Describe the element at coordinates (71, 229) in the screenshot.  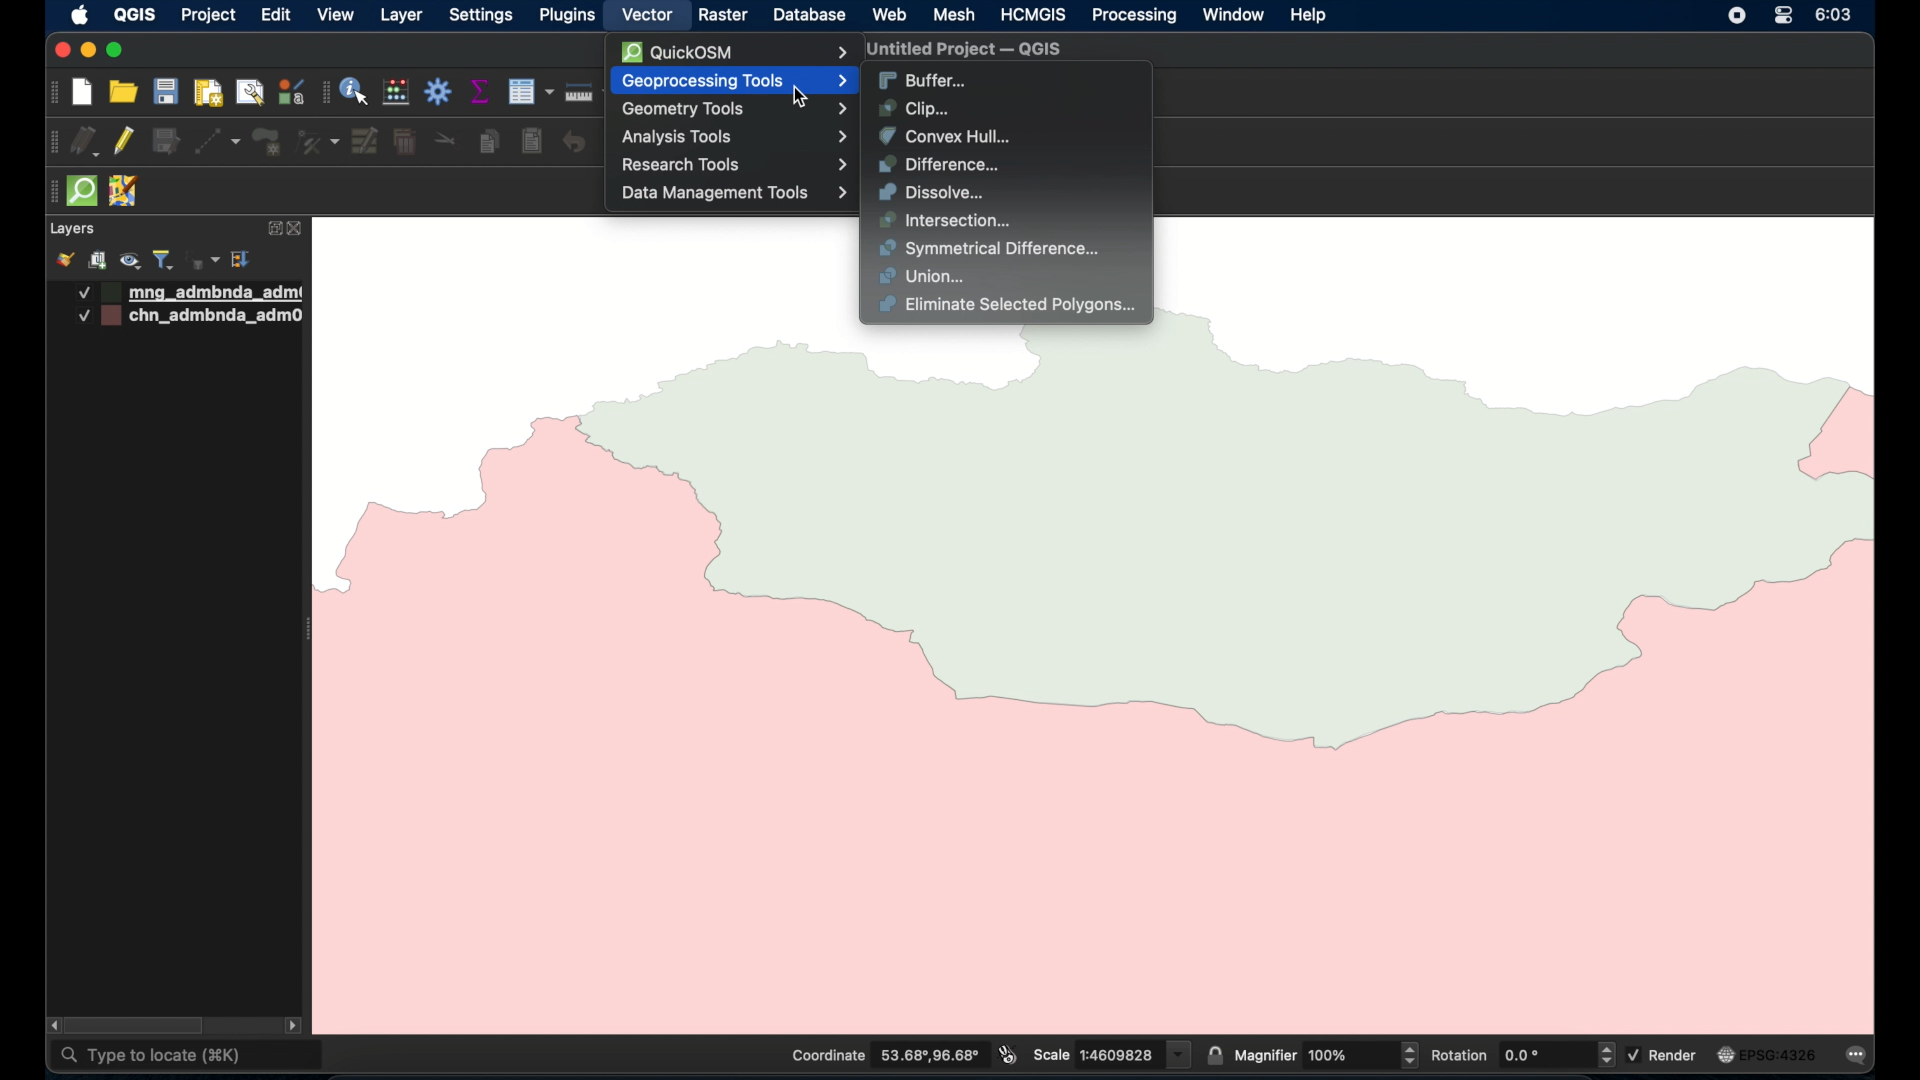
I see `layers ` at that location.